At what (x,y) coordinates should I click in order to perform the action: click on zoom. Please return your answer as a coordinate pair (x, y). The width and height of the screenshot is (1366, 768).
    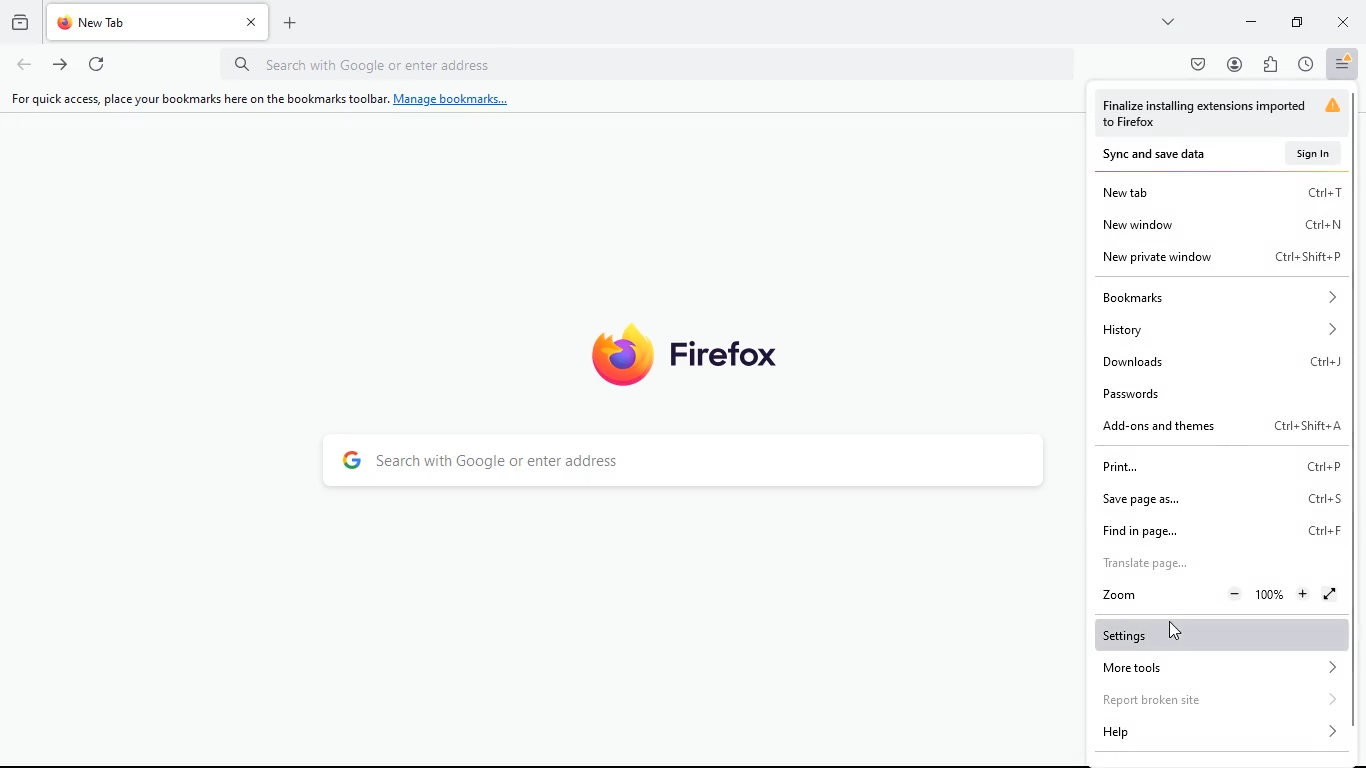
    Looking at the image, I should click on (1122, 594).